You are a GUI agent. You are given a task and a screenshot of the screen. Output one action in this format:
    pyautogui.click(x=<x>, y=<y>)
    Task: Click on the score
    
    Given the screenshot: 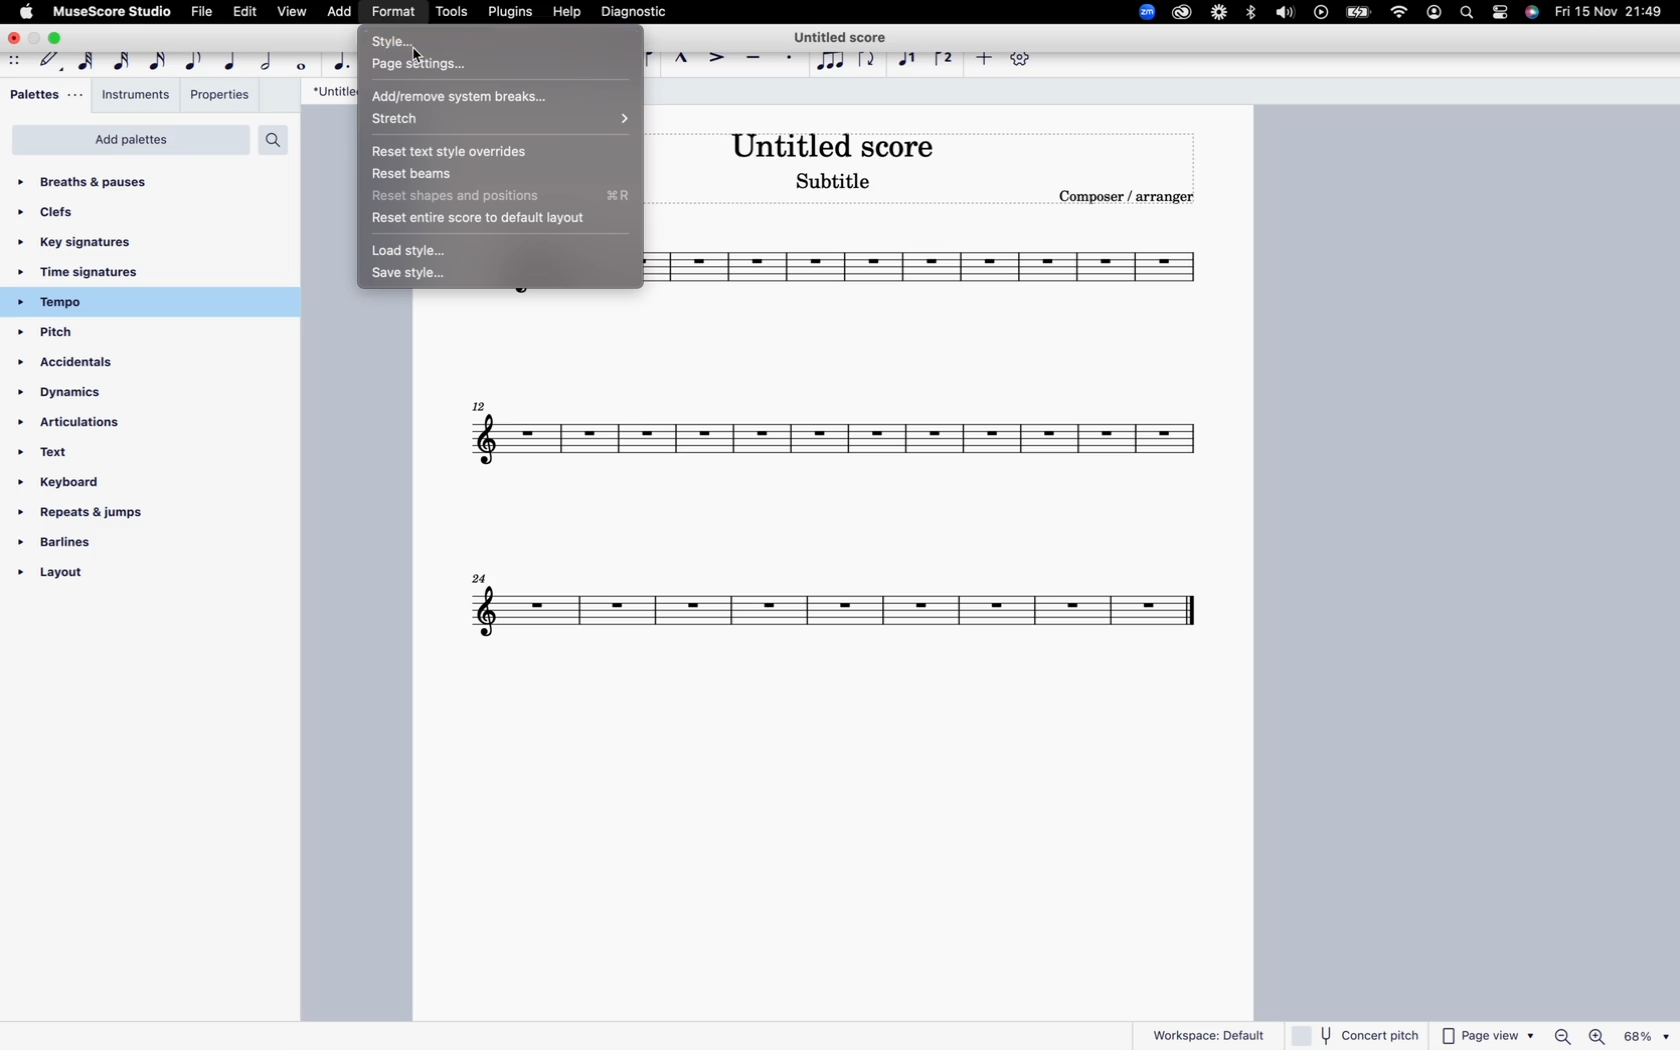 What is the action you would take?
    pyautogui.click(x=842, y=615)
    